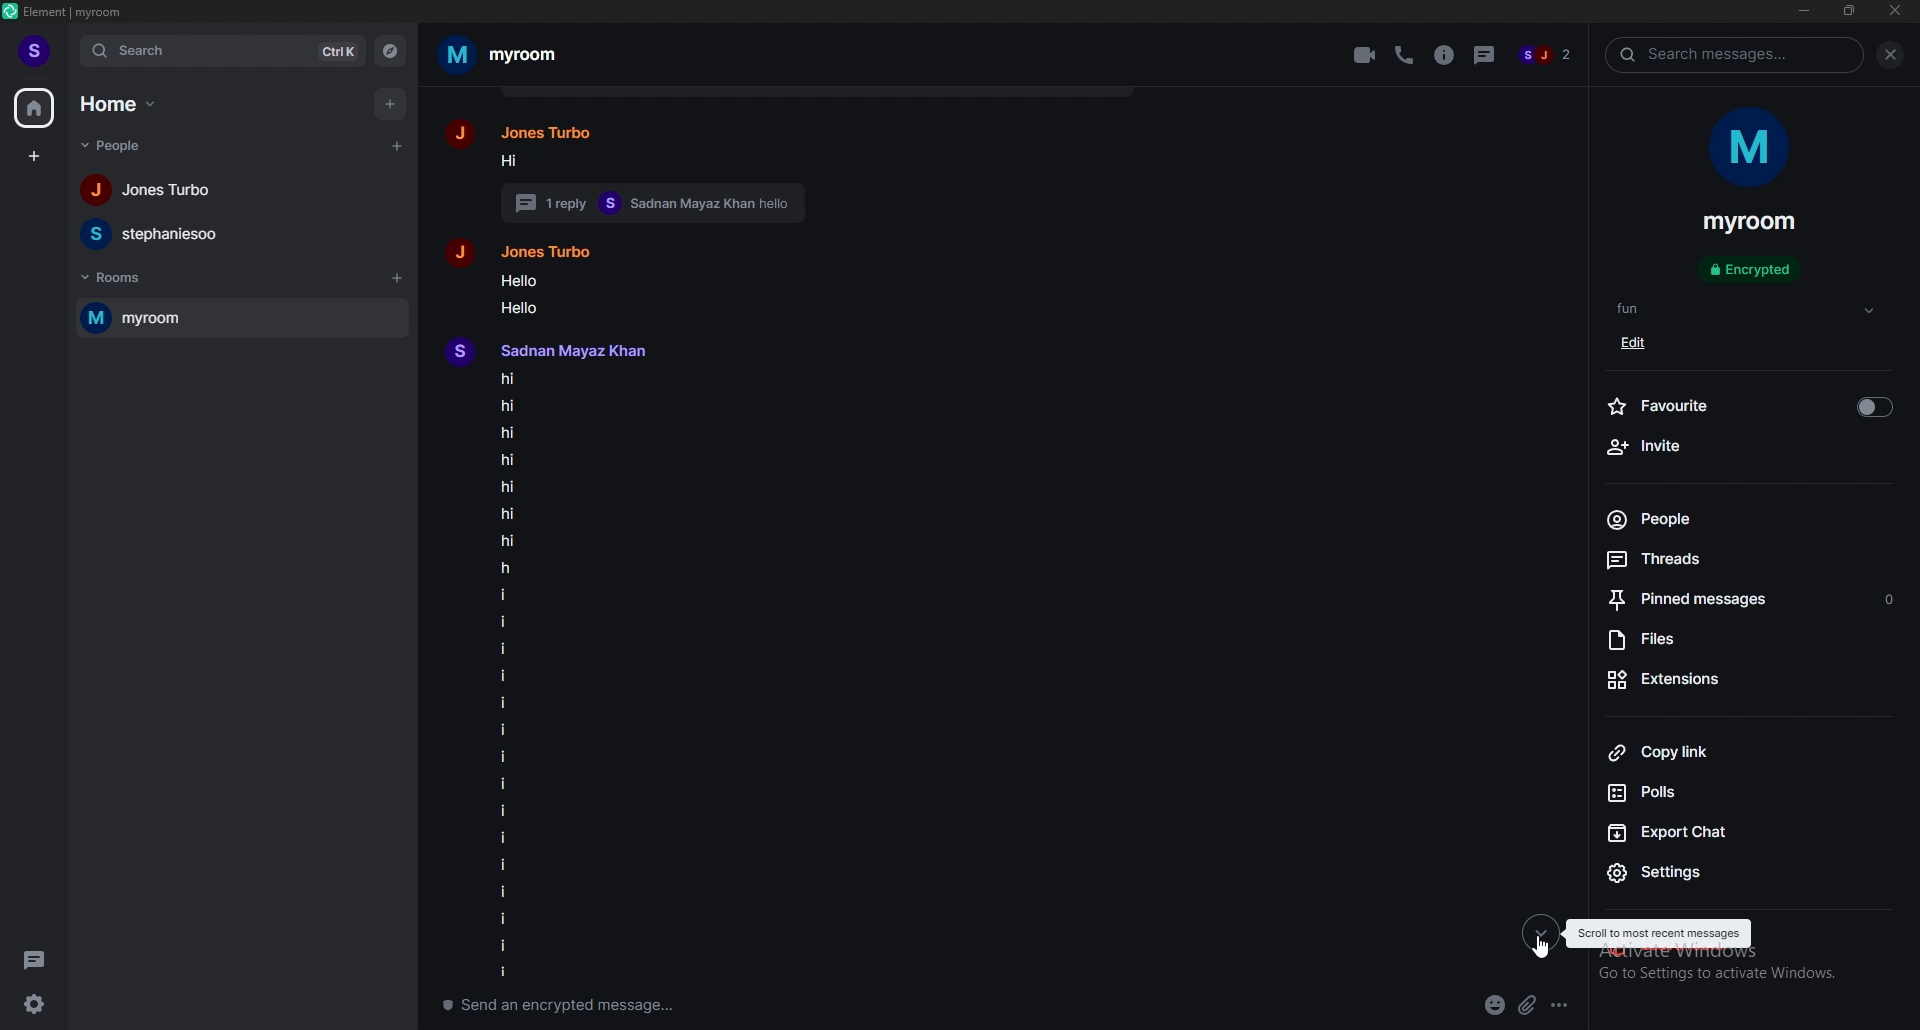  Describe the element at coordinates (1546, 55) in the screenshot. I see `sj 2` at that location.